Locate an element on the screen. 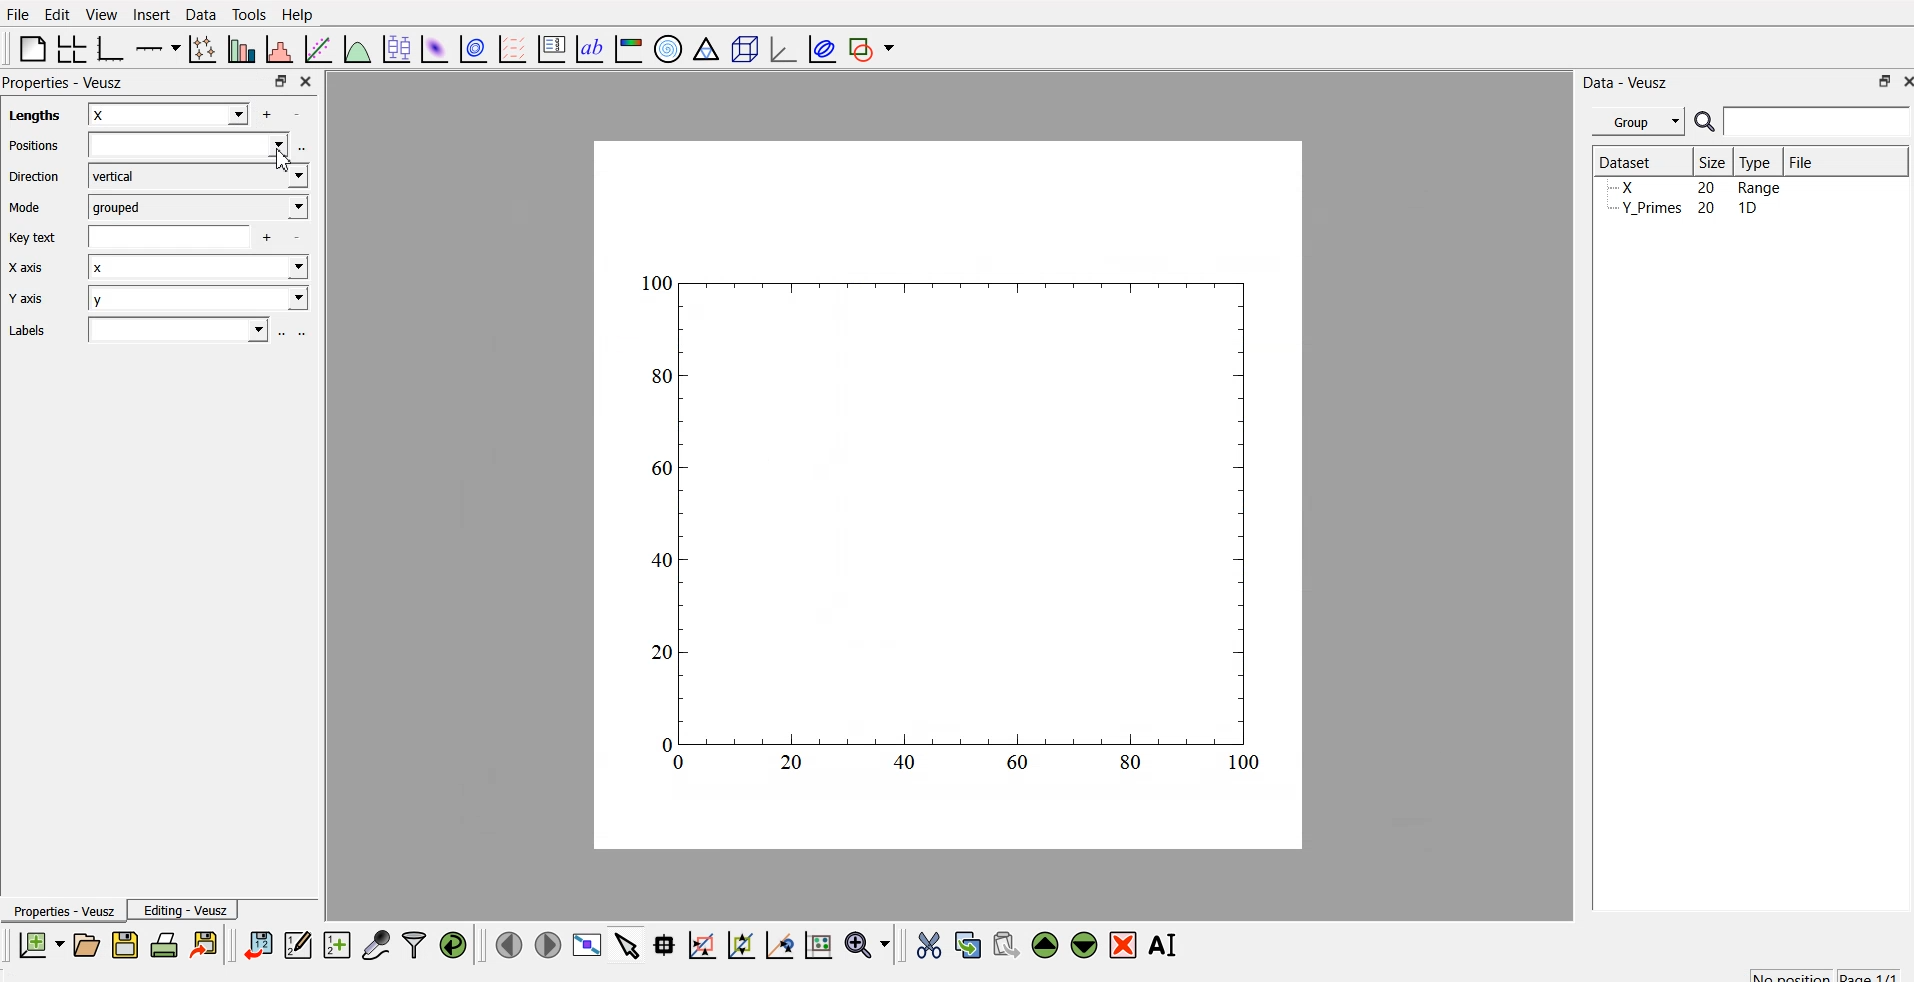 This screenshot has height=982, width=1914. view plot full screen is located at coordinates (588, 944).